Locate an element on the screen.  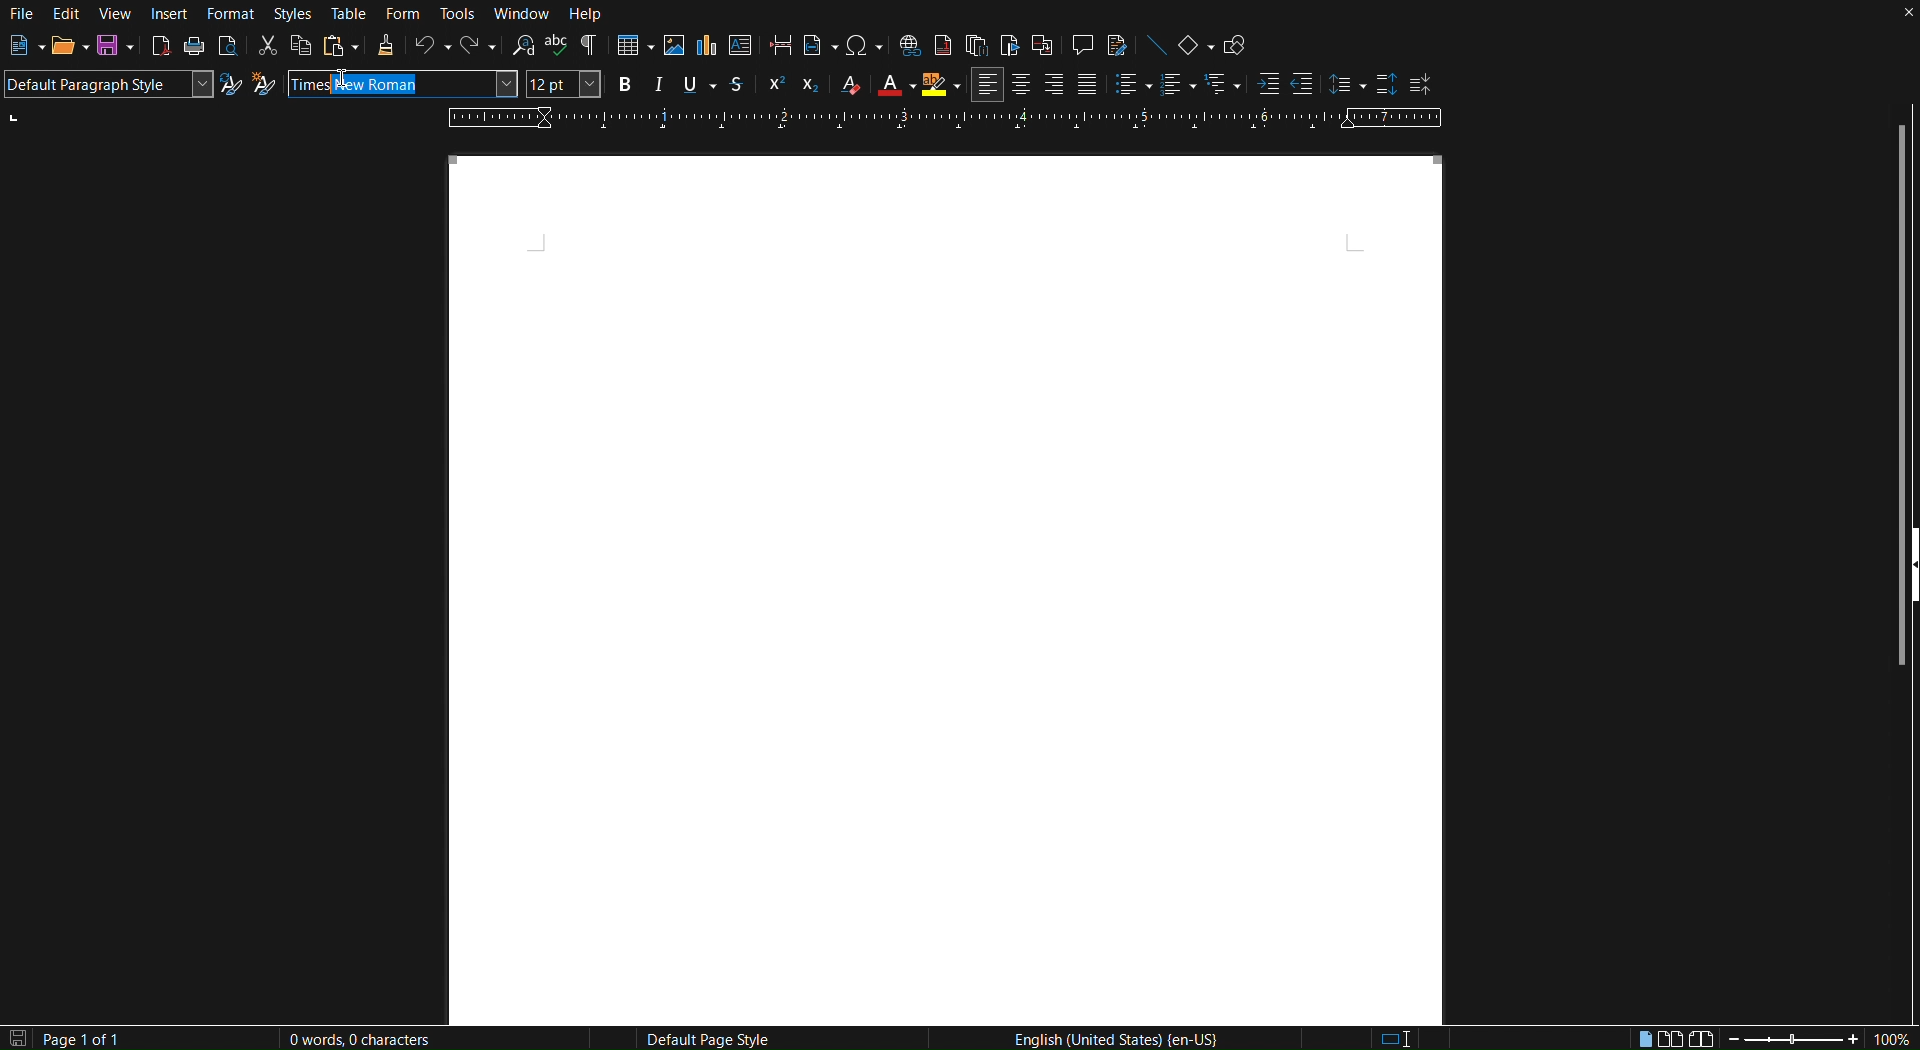
Highlight Color is located at coordinates (940, 87).